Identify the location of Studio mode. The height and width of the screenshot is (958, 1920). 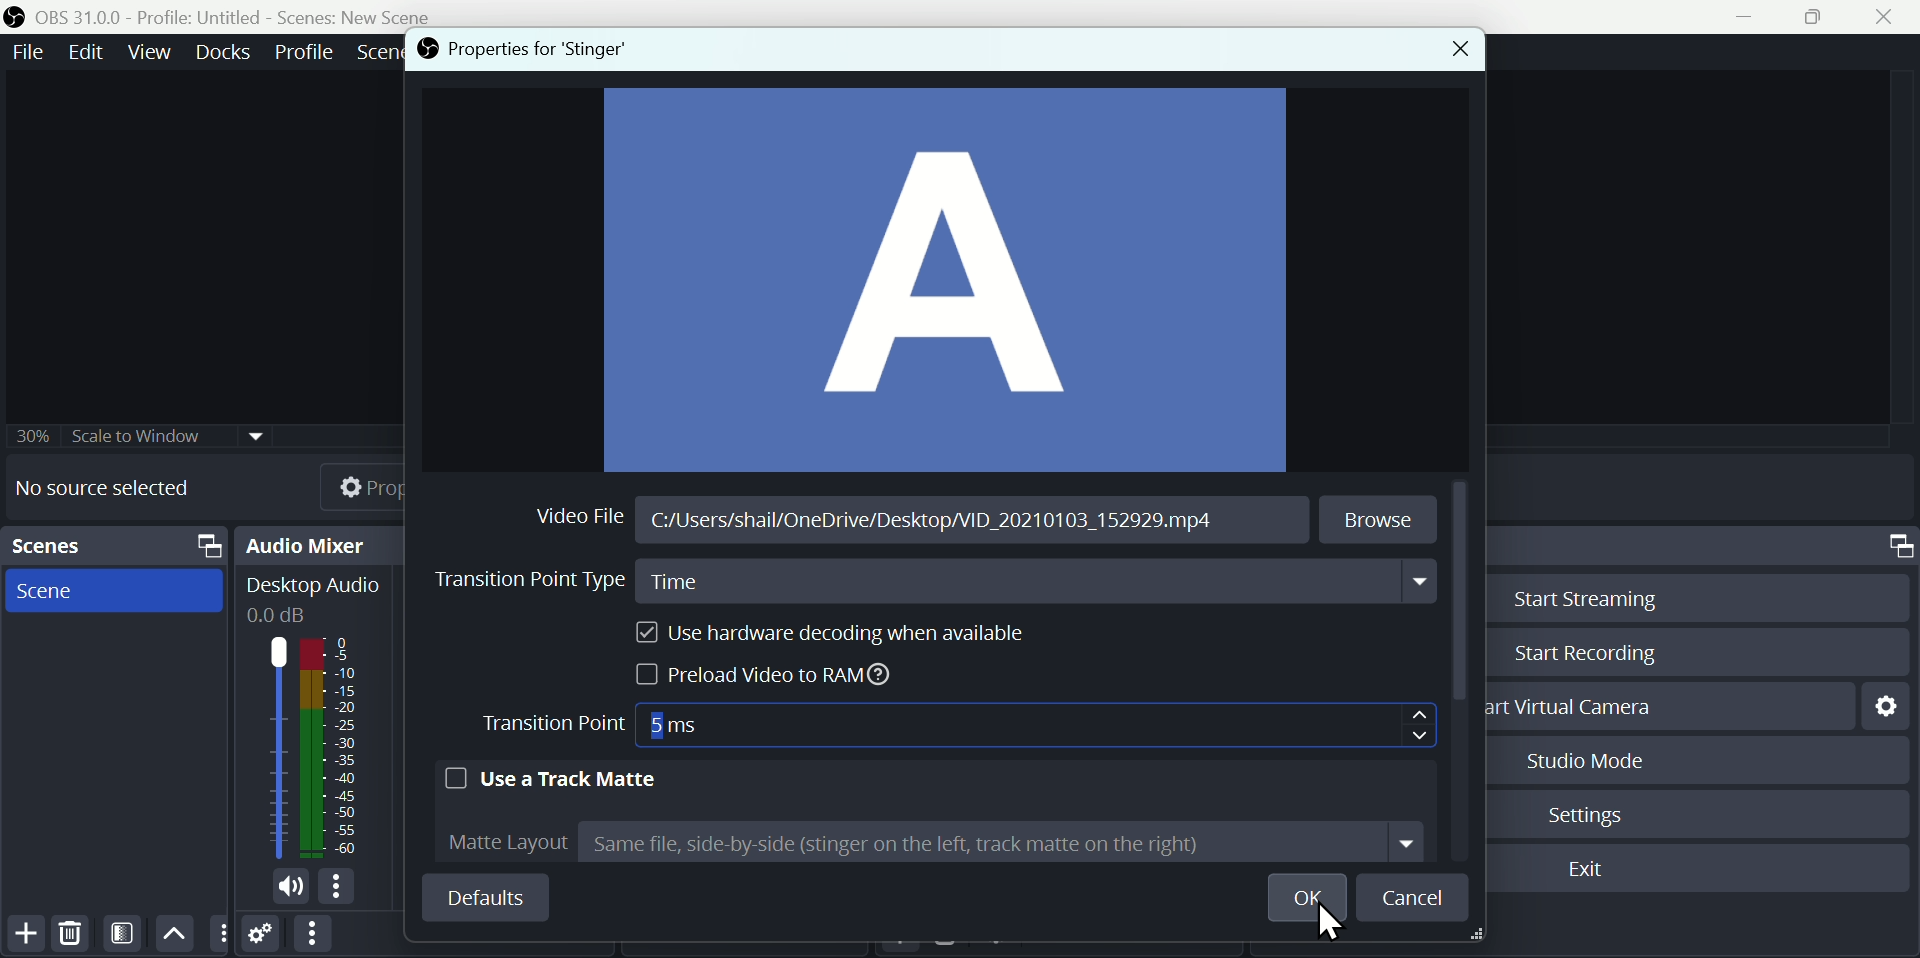
(1578, 760).